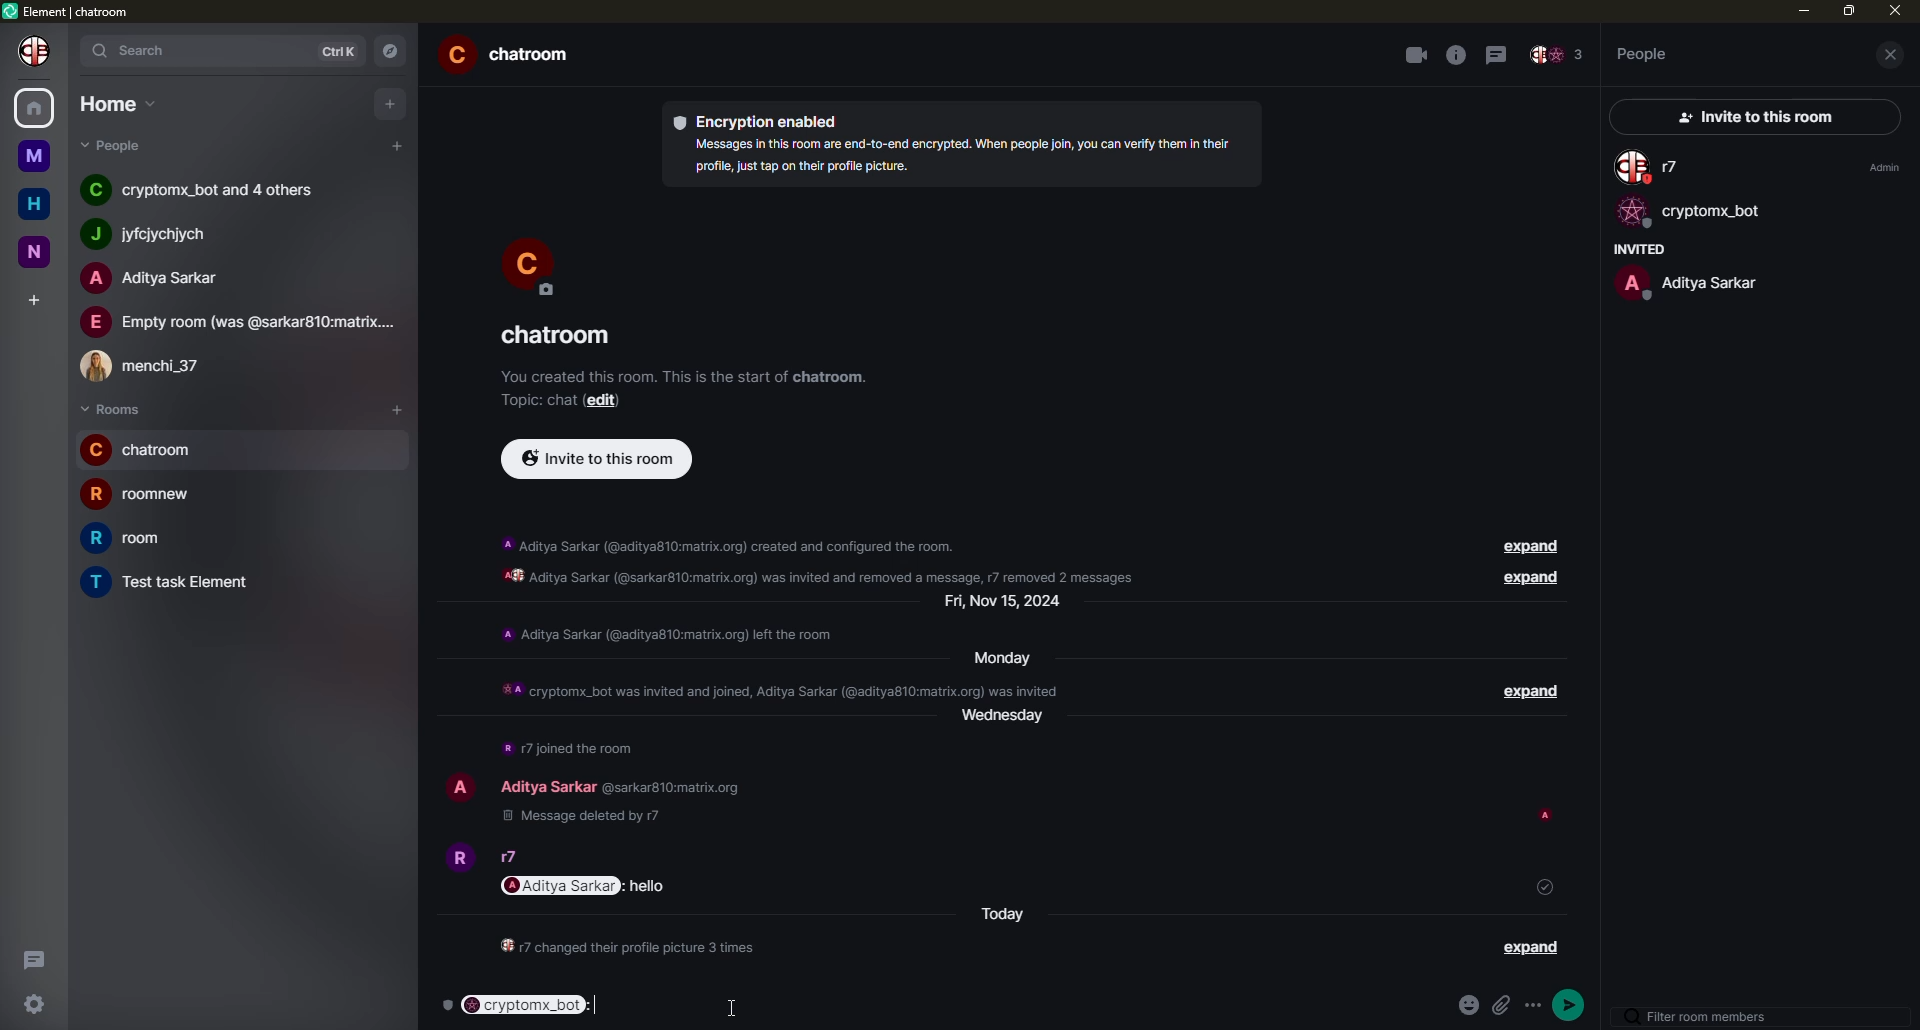 This screenshot has height=1030, width=1920. I want to click on edit, so click(601, 401).